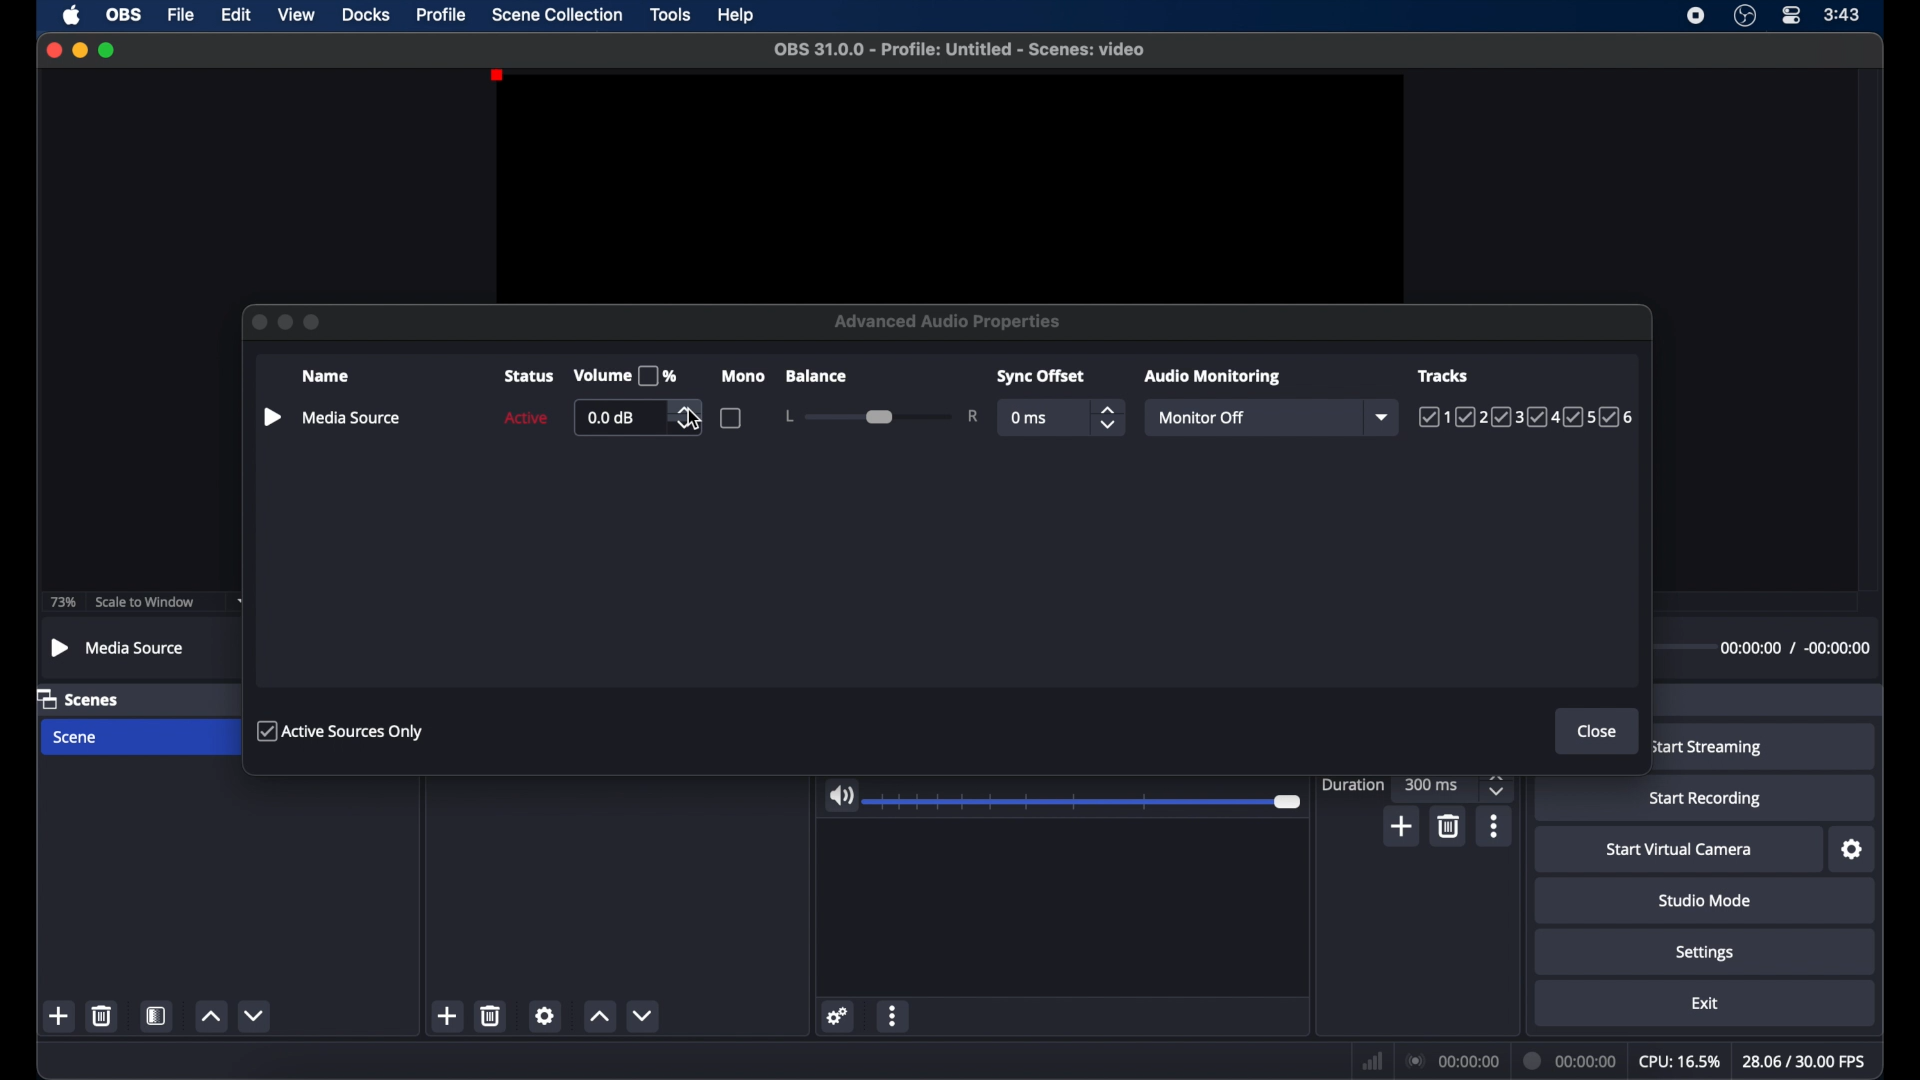  I want to click on 300 ms, so click(1434, 783).